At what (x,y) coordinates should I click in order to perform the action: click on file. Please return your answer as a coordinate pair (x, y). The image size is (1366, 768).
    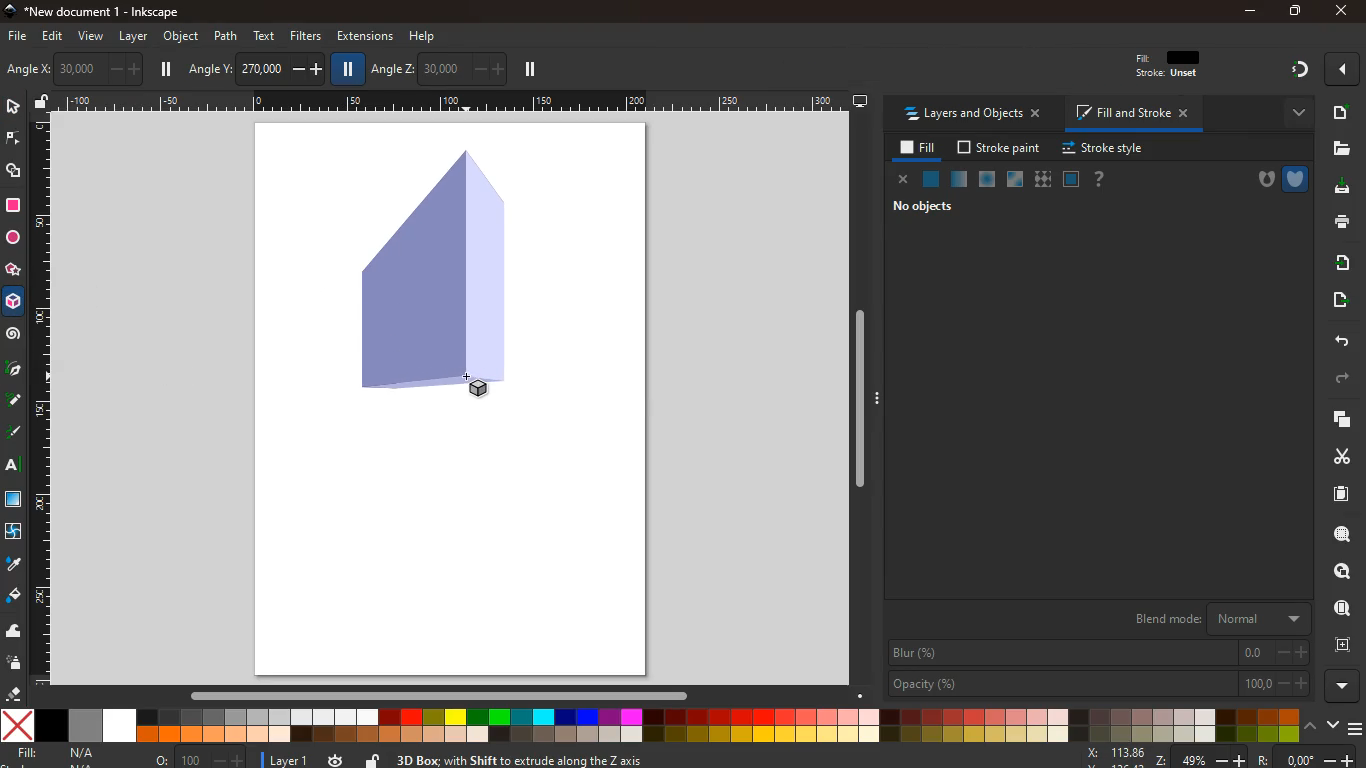
    Looking at the image, I should click on (16, 35).